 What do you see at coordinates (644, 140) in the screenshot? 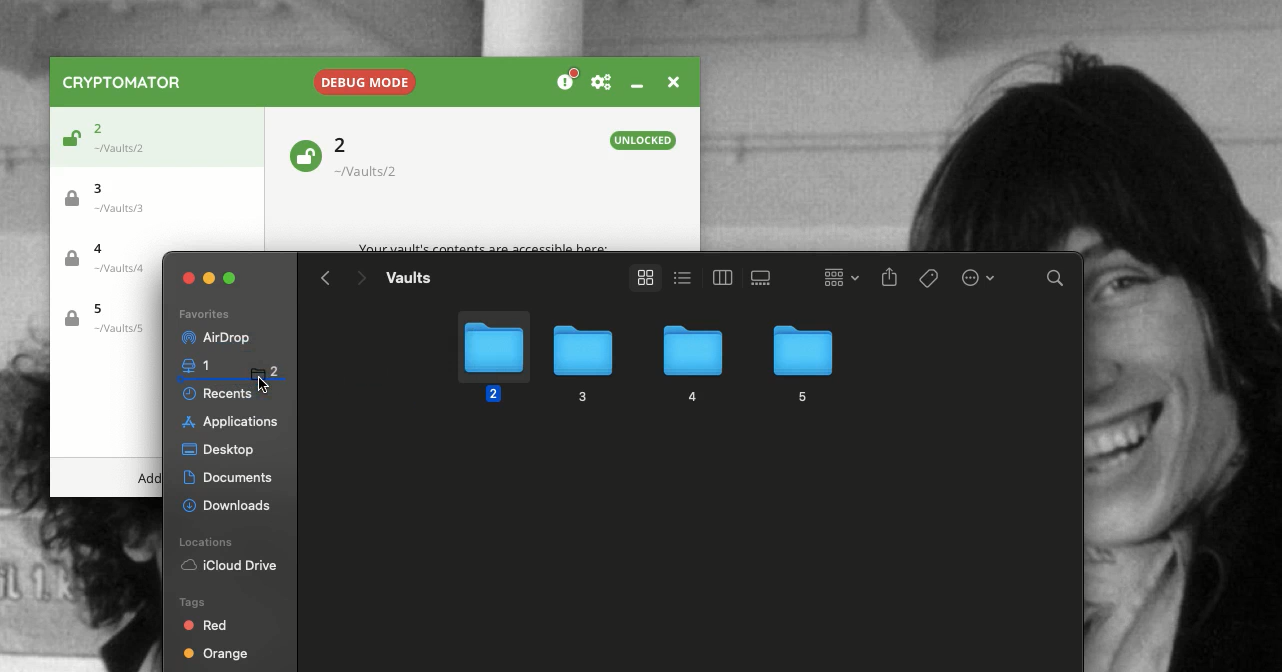
I see `Unlocked` at bounding box center [644, 140].